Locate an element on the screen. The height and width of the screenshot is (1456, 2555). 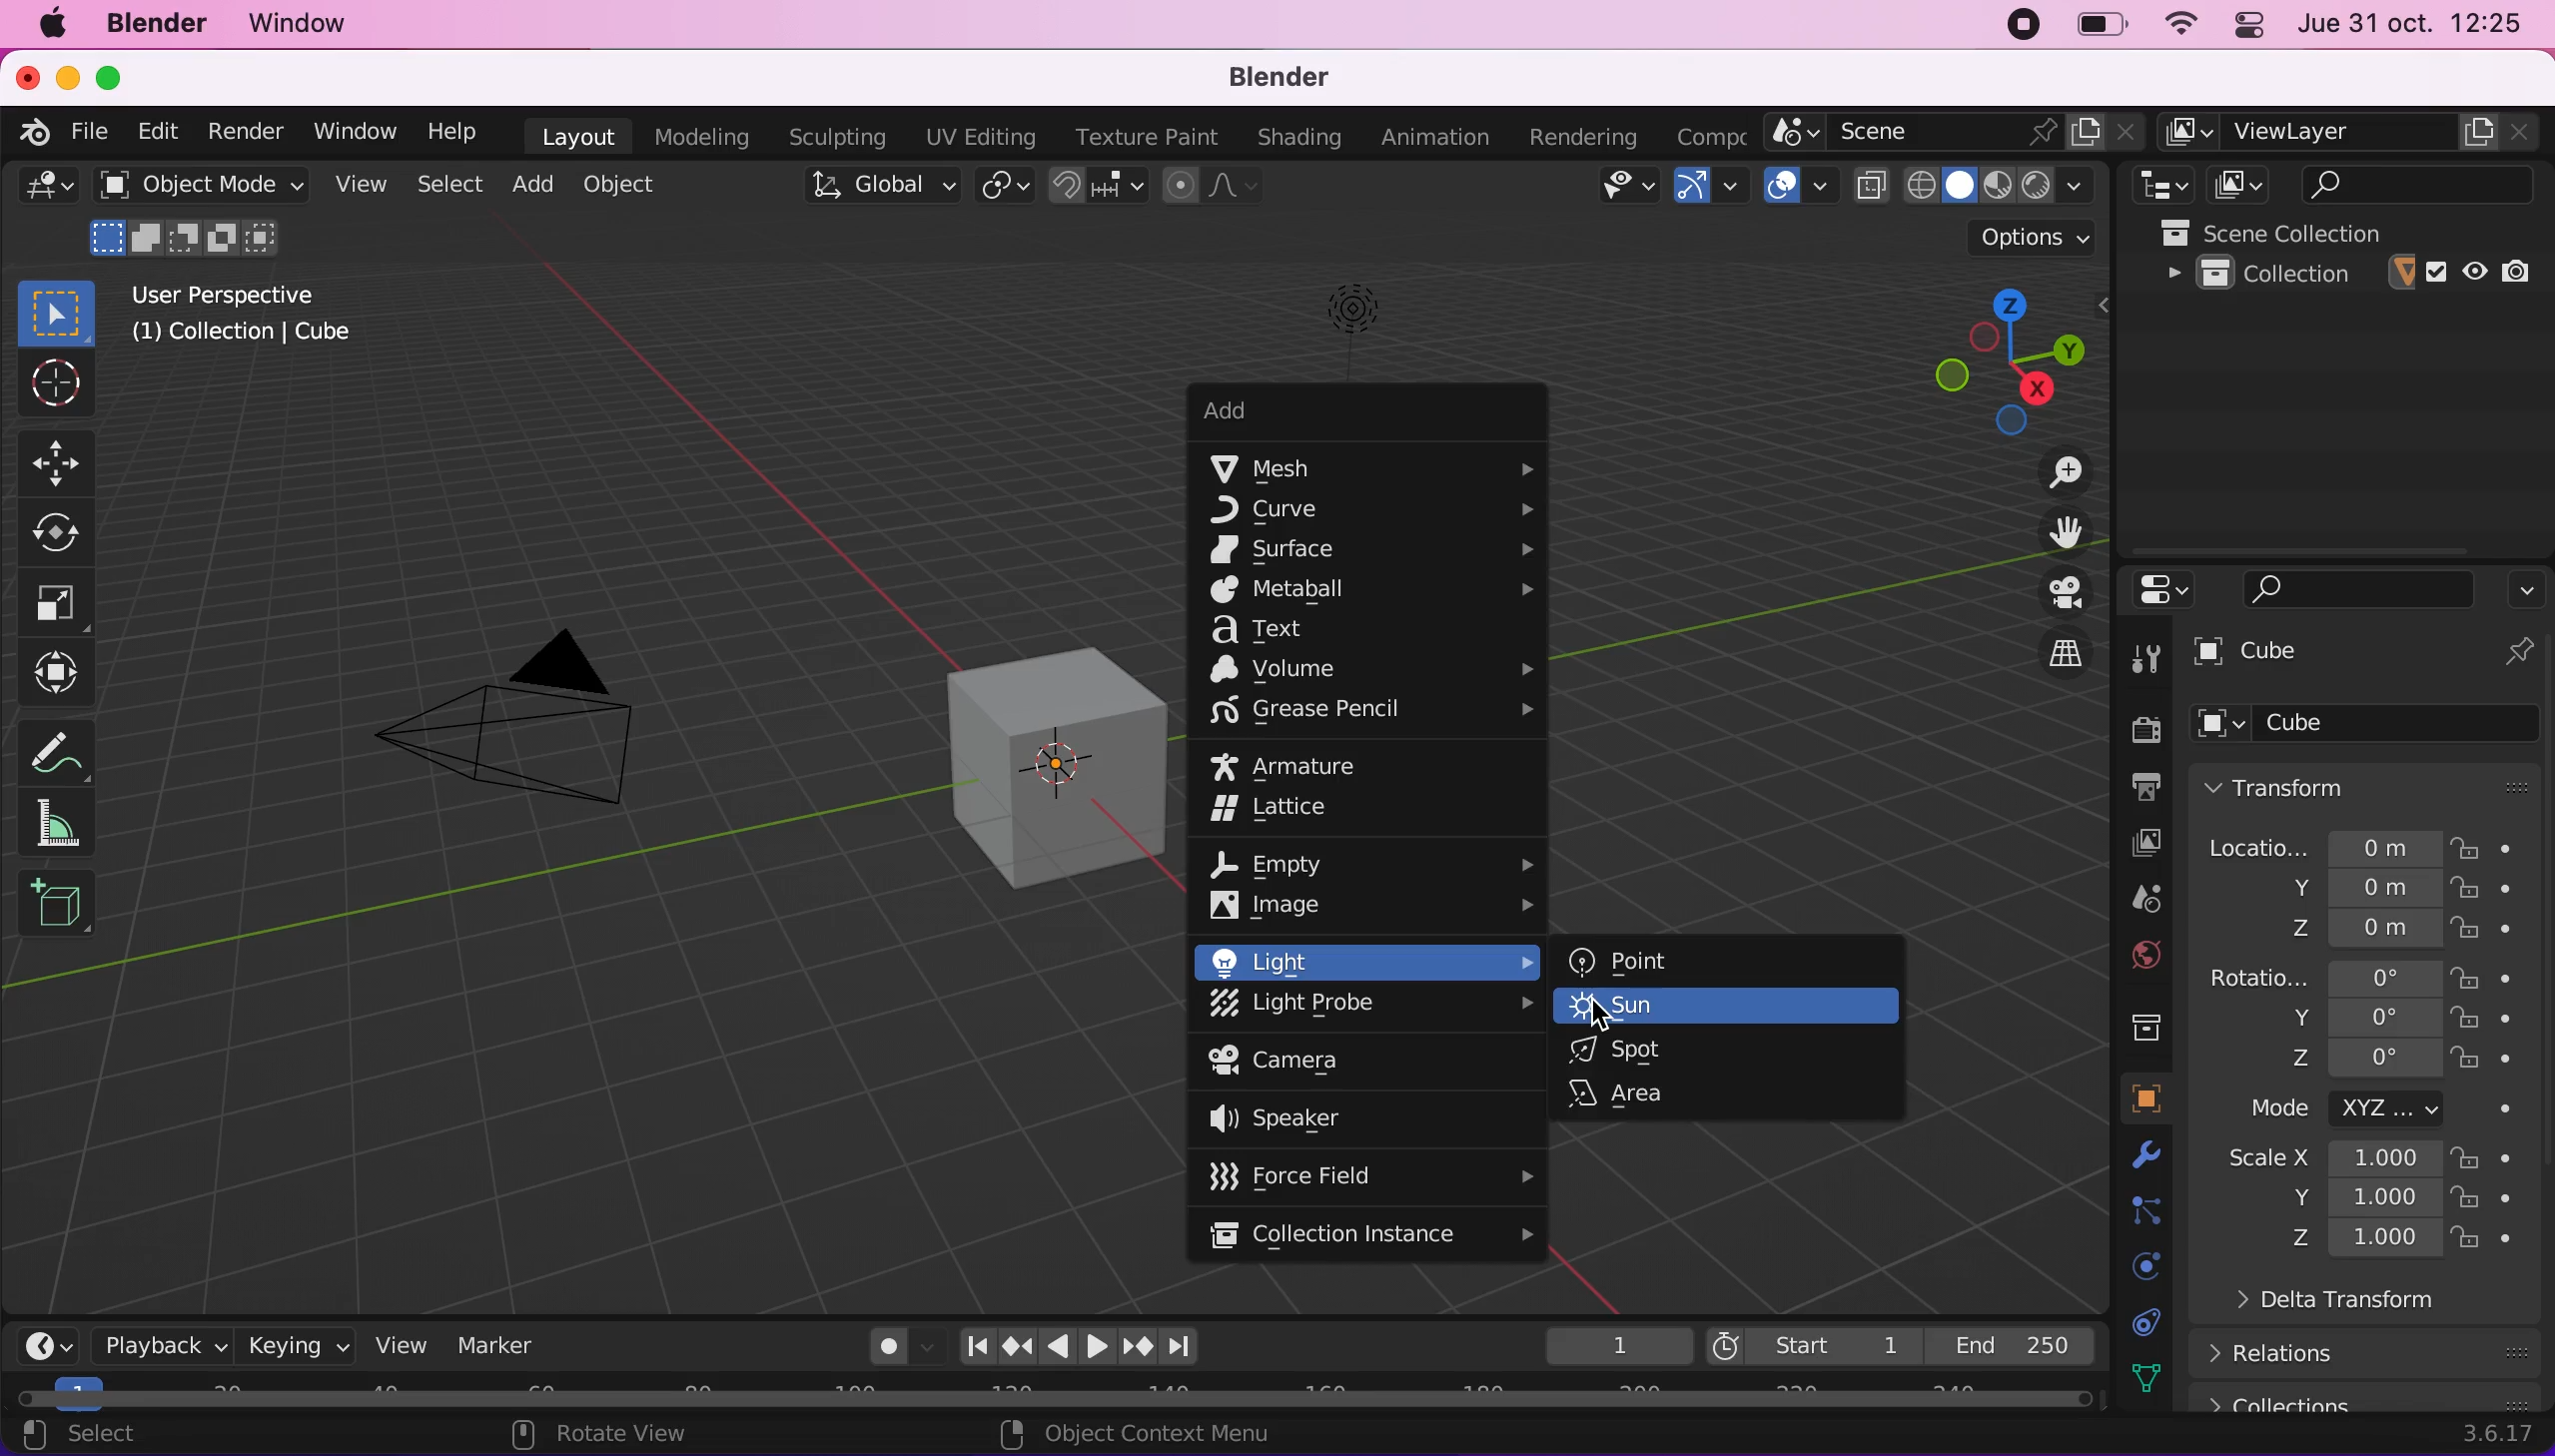
minimize is located at coordinates (67, 79).